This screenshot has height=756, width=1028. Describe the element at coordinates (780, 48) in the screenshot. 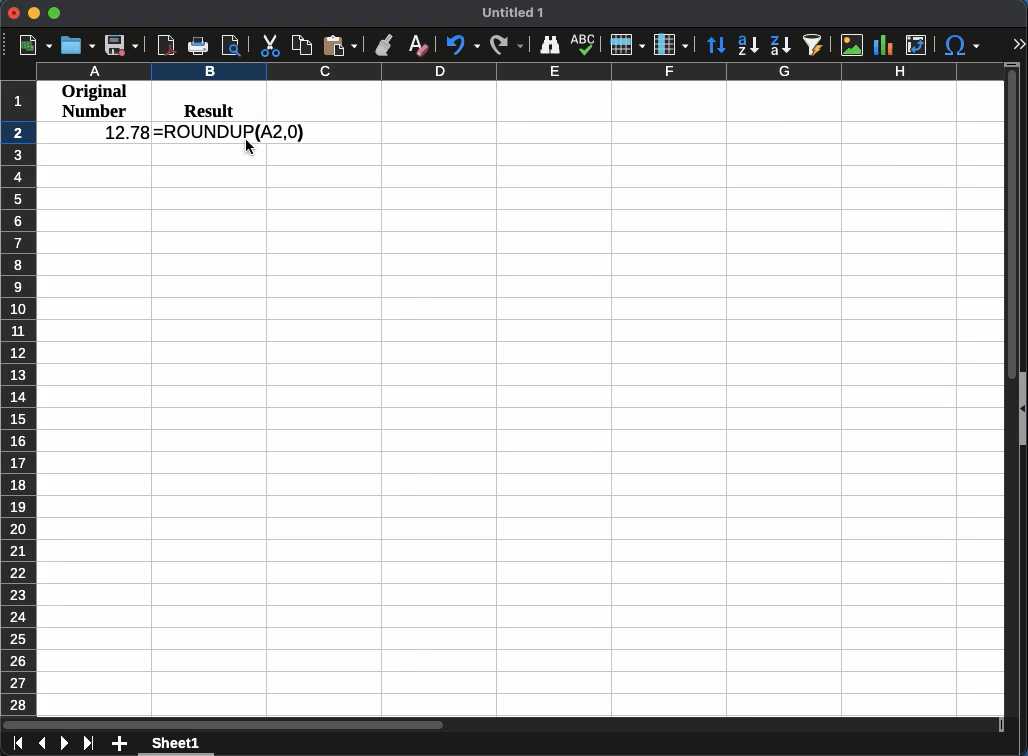

I see `decending ` at that location.